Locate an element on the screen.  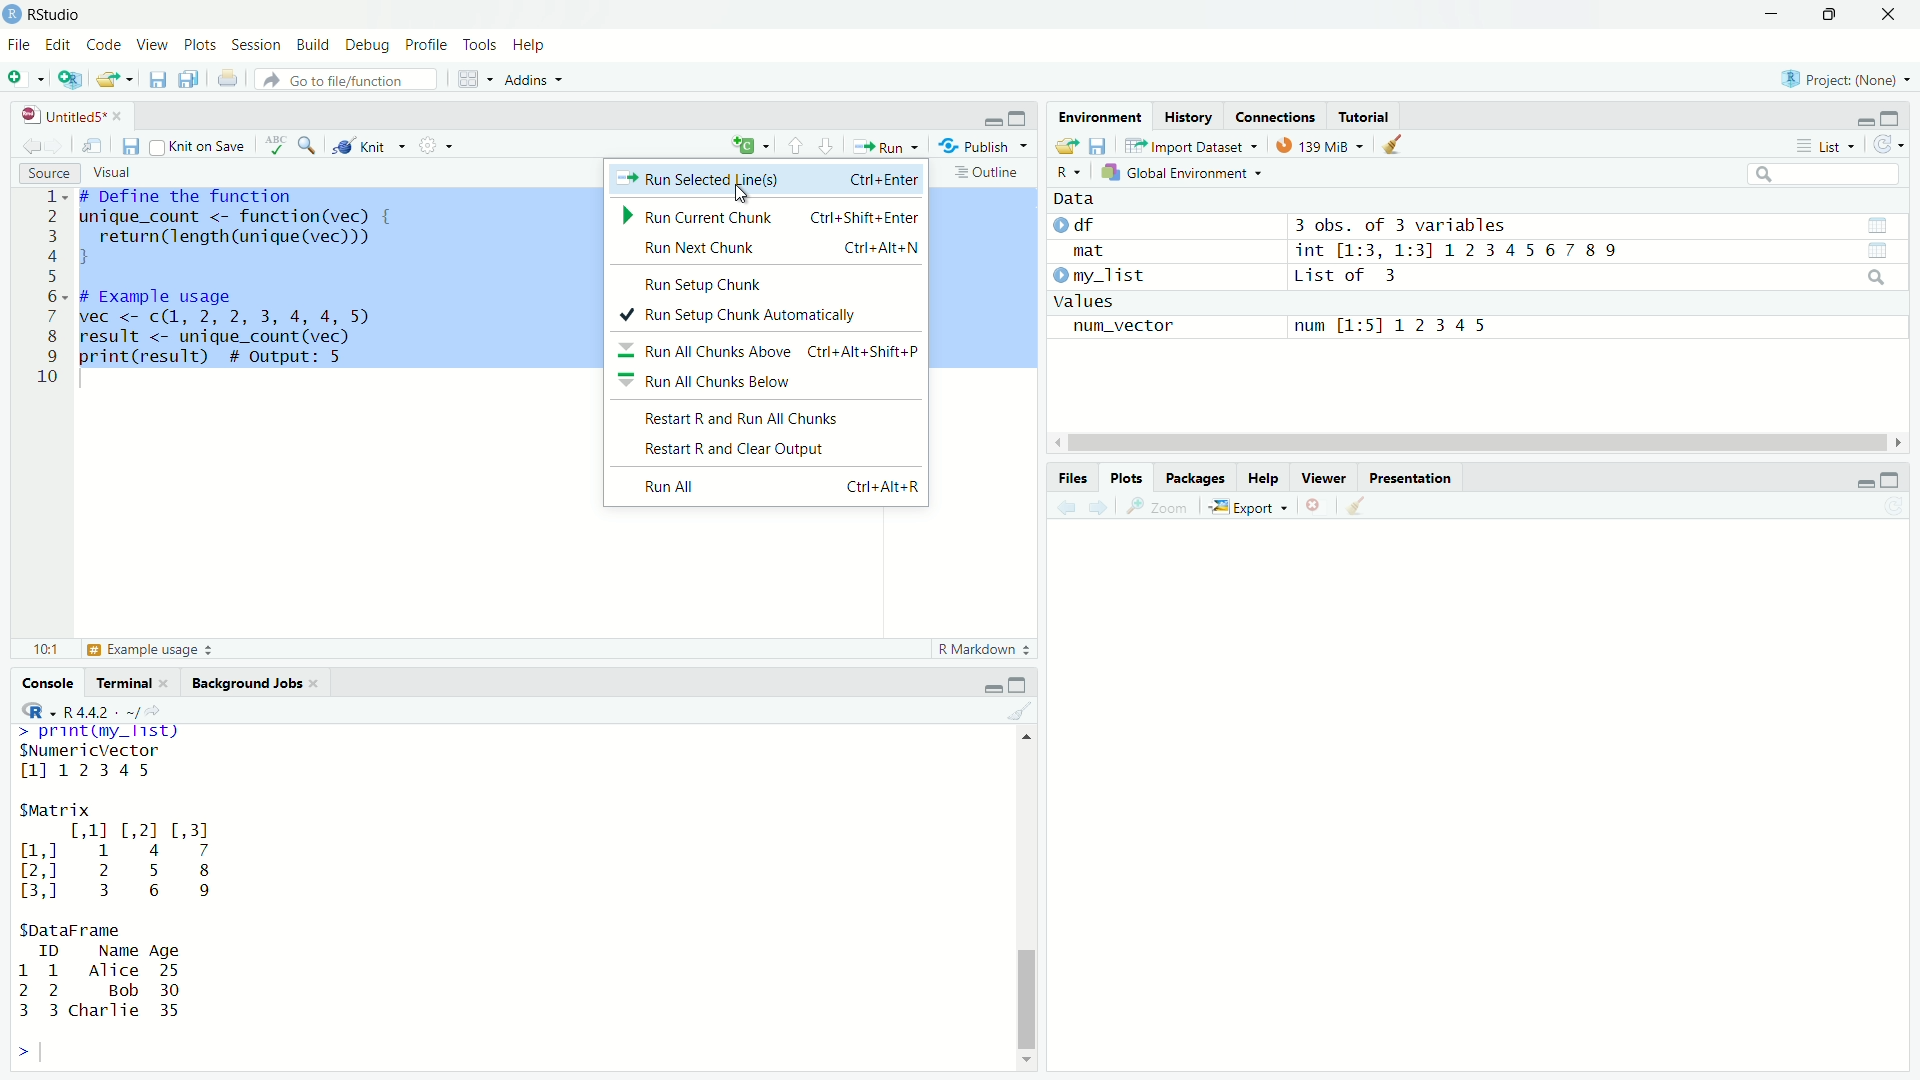
Run Nect Chunk is located at coordinates (699, 248).